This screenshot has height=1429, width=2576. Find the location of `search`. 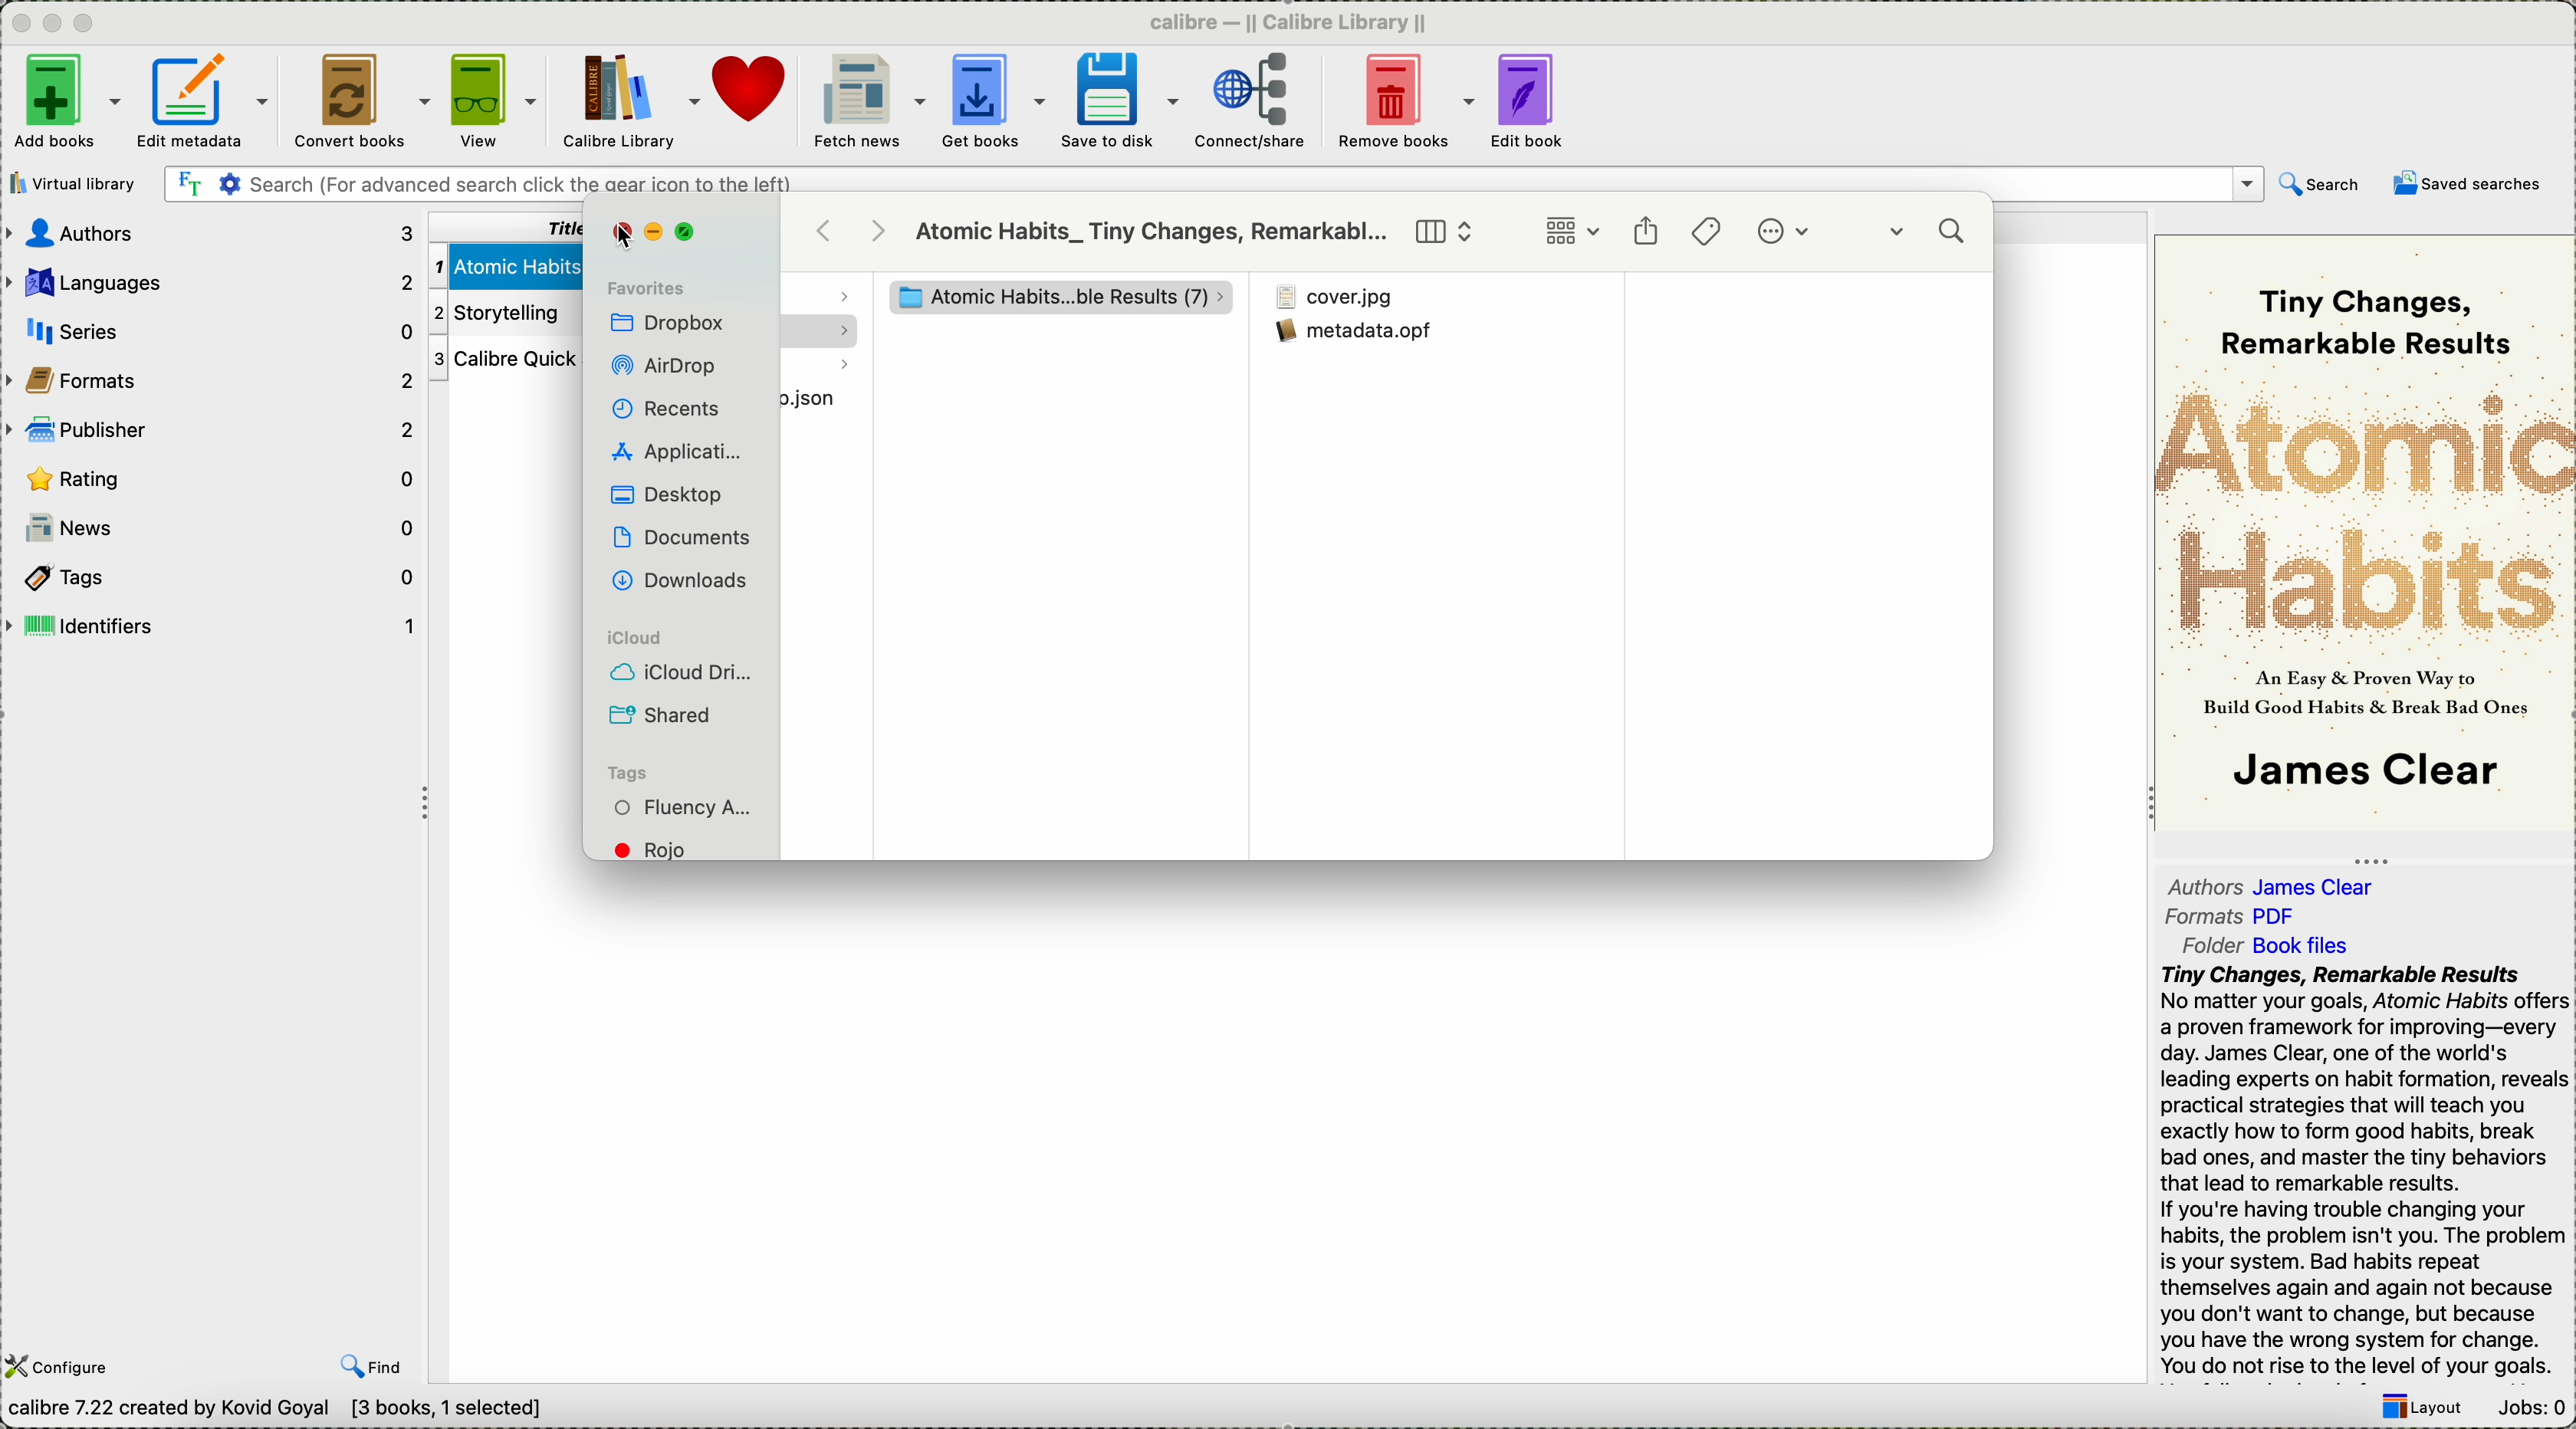

search is located at coordinates (1931, 235).